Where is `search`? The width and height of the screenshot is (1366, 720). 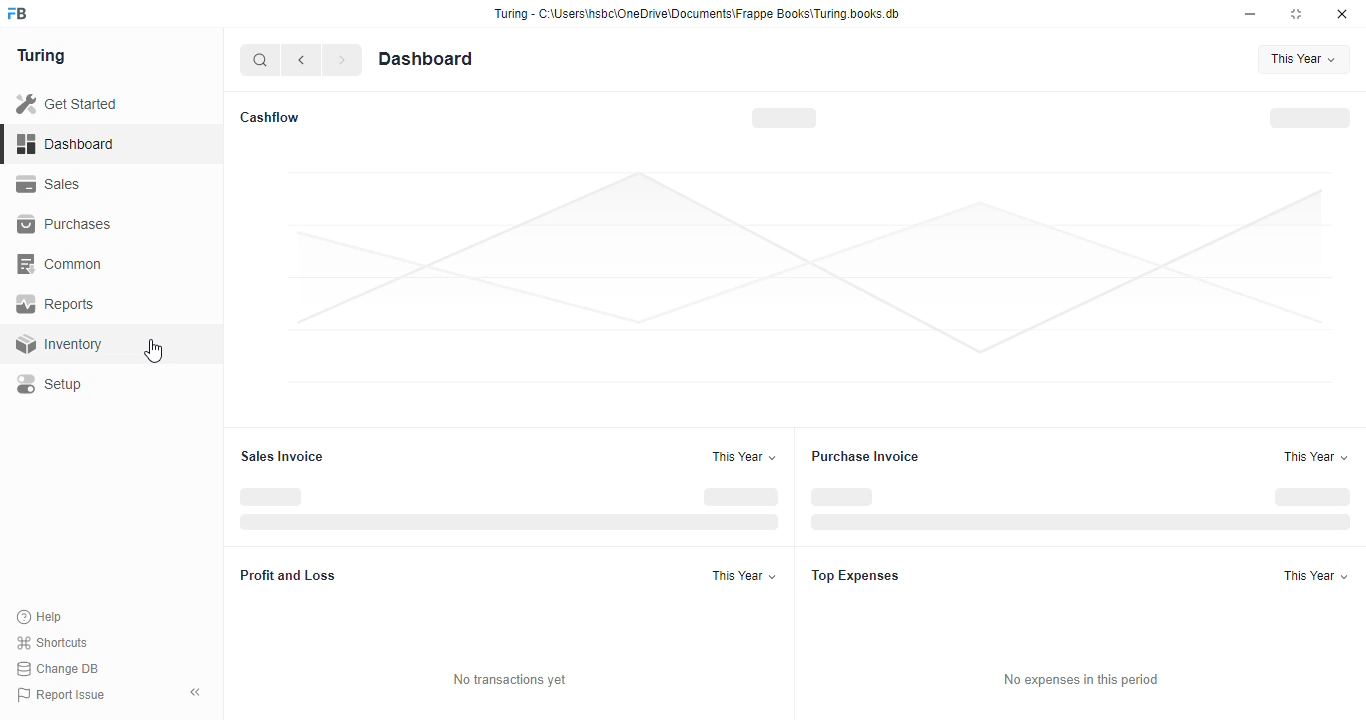 search is located at coordinates (261, 60).